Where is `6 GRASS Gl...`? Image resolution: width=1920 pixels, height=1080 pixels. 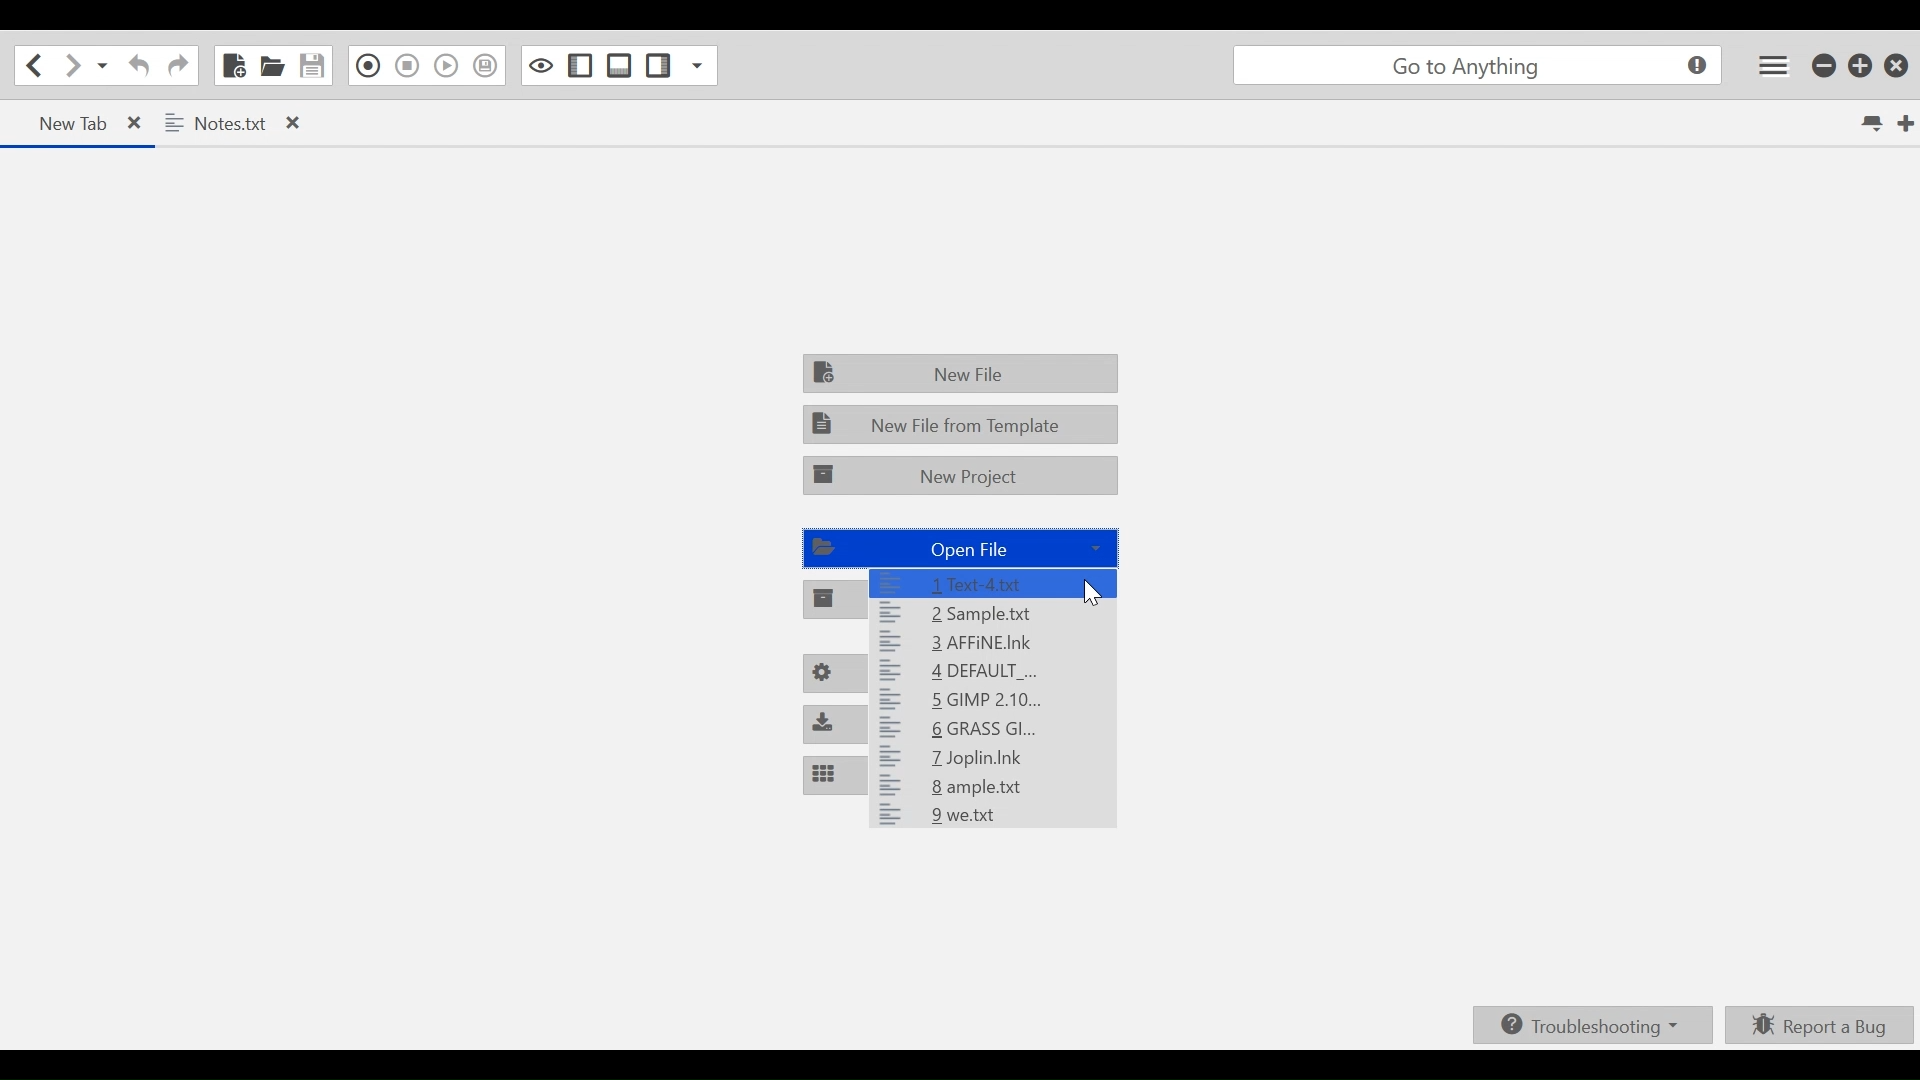
6 GRASS Gl... is located at coordinates (994, 731).